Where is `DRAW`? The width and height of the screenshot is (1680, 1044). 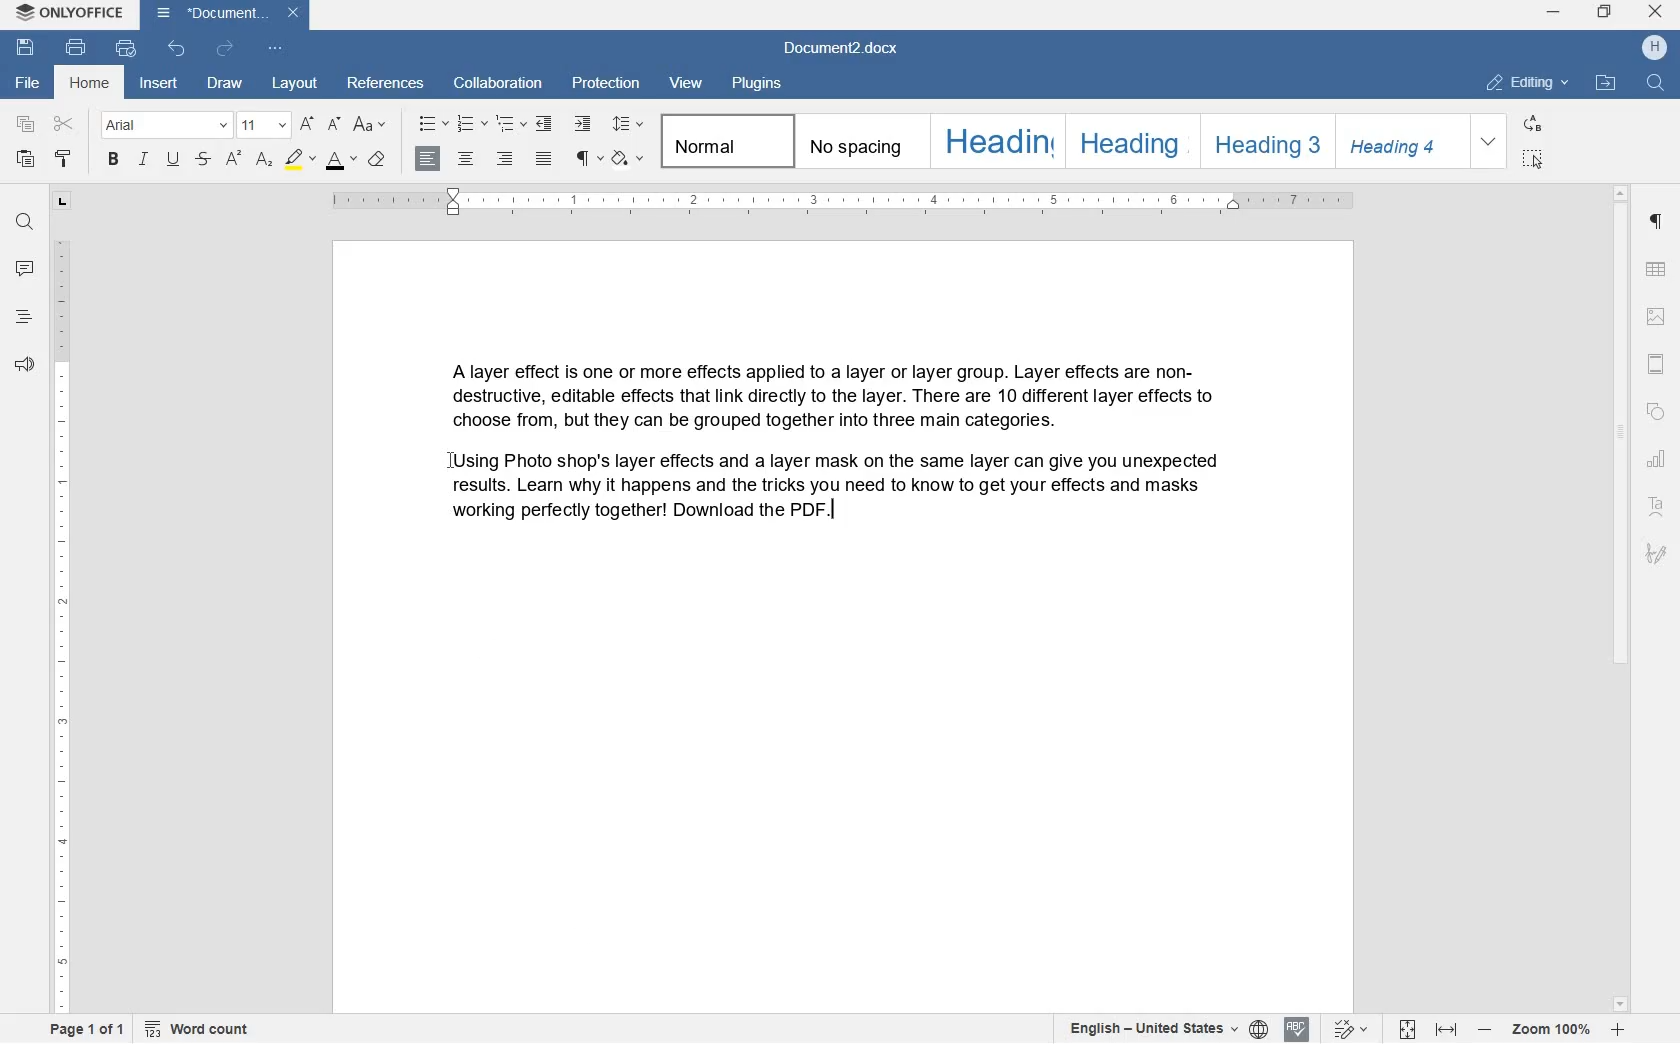 DRAW is located at coordinates (228, 84).